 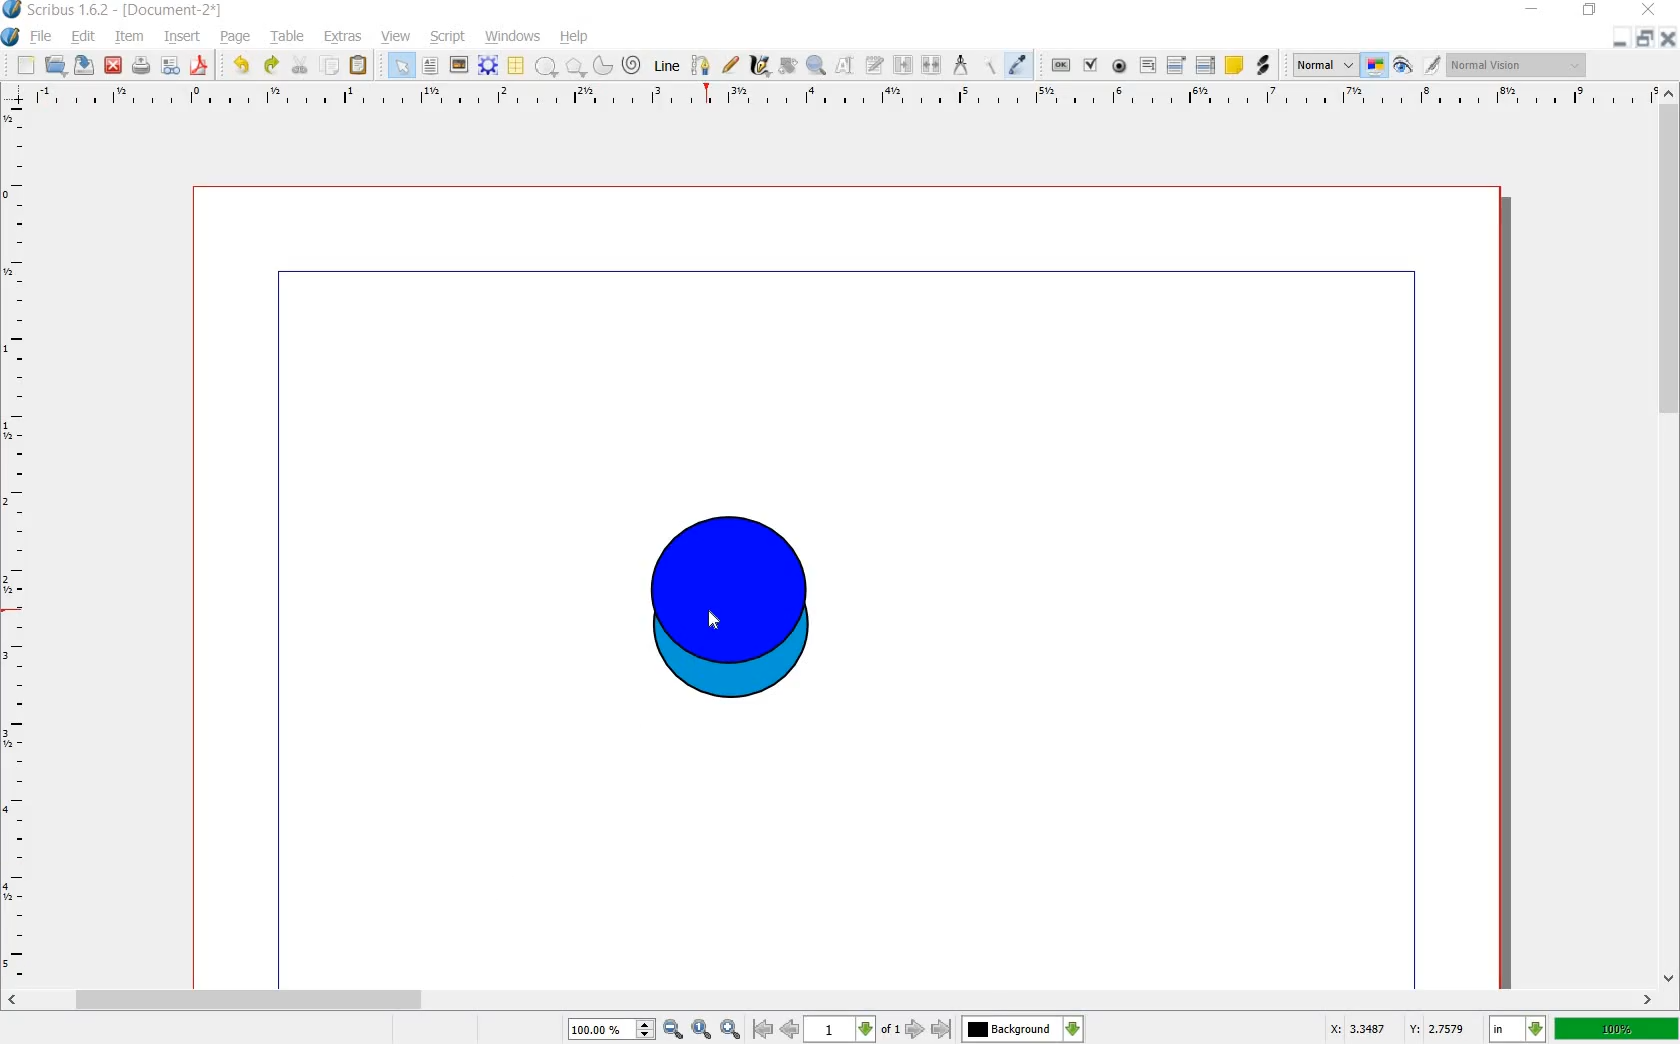 What do you see at coordinates (86, 38) in the screenshot?
I see `edit` at bounding box center [86, 38].